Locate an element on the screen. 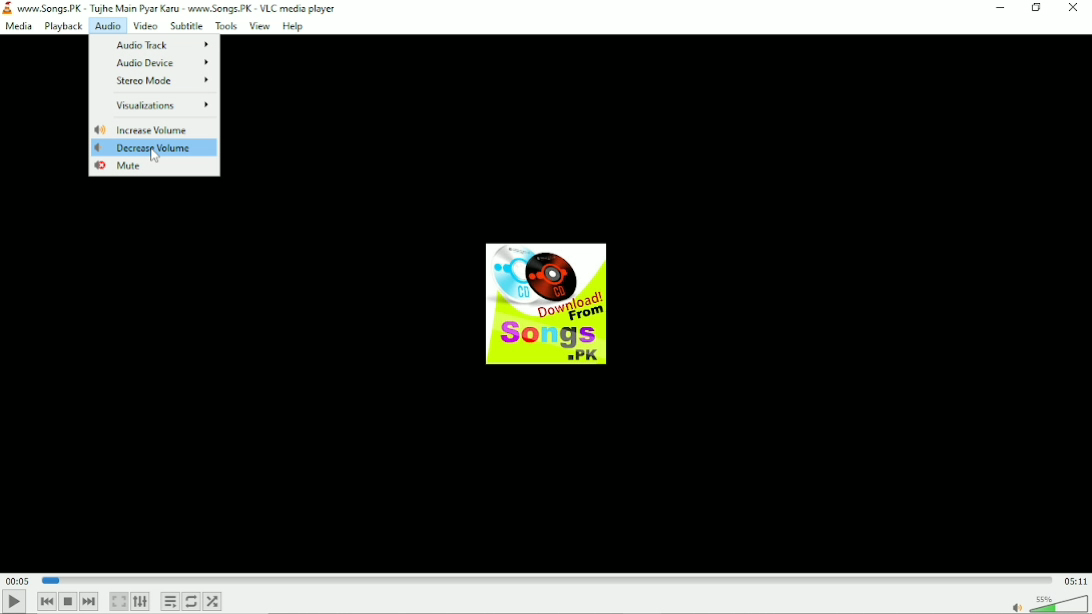 The image size is (1092, 614). Audio track image is located at coordinates (543, 304).